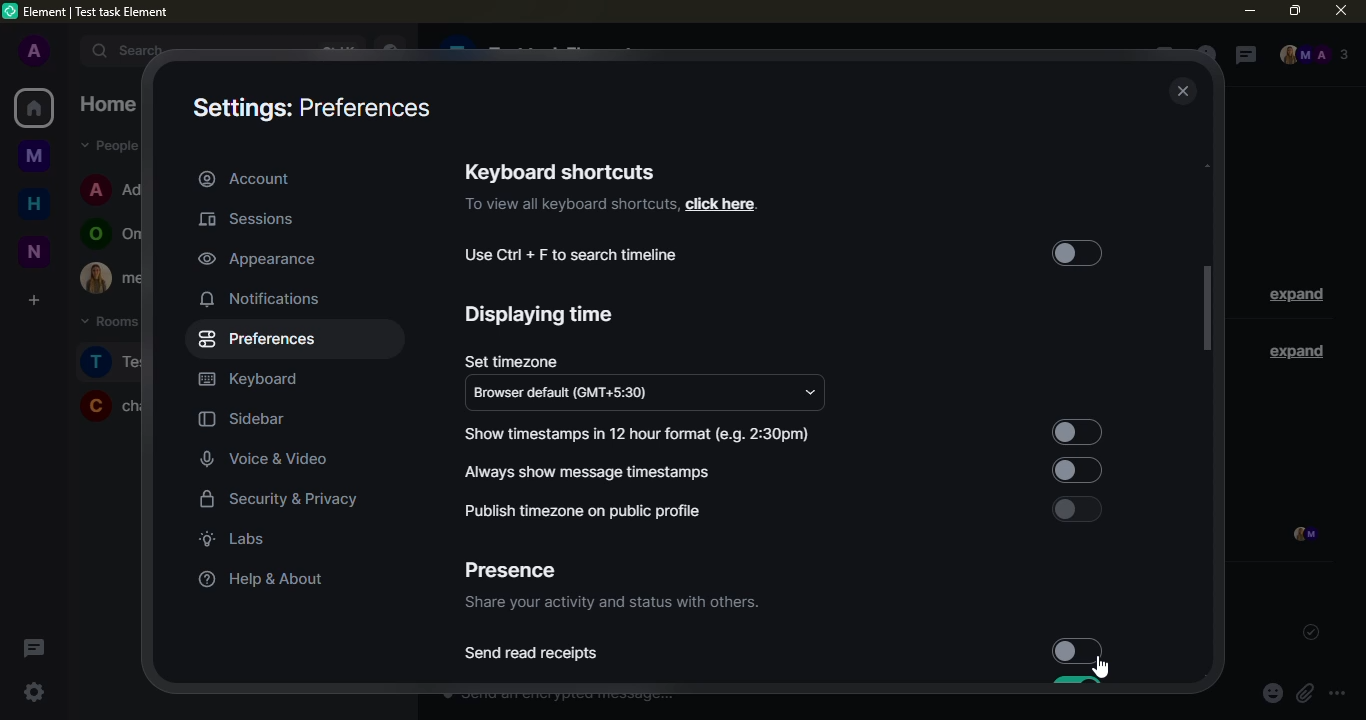 The height and width of the screenshot is (720, 1366). What do you see at coordinates (1302, 536) in the screenshot?
I see `seen` at bounding box center [1302, 536].